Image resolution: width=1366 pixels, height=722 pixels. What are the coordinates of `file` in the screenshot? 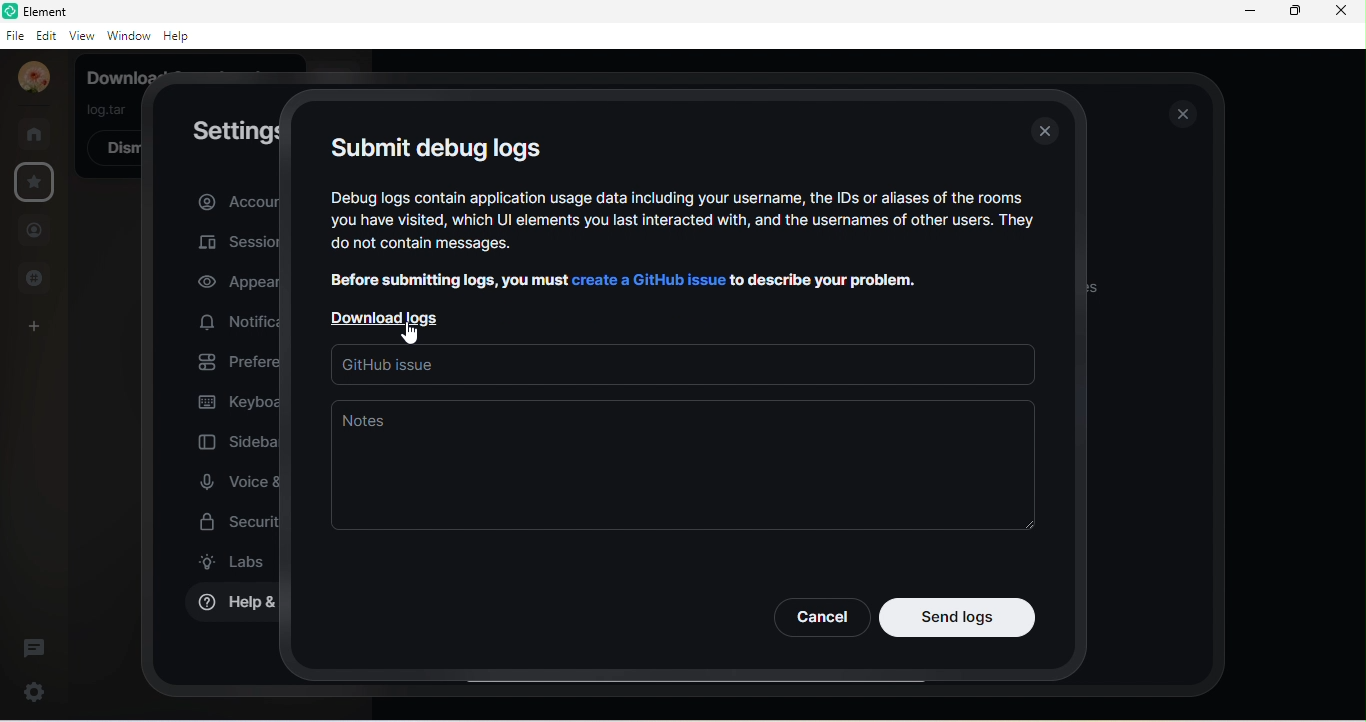 It's located at (15, 36).